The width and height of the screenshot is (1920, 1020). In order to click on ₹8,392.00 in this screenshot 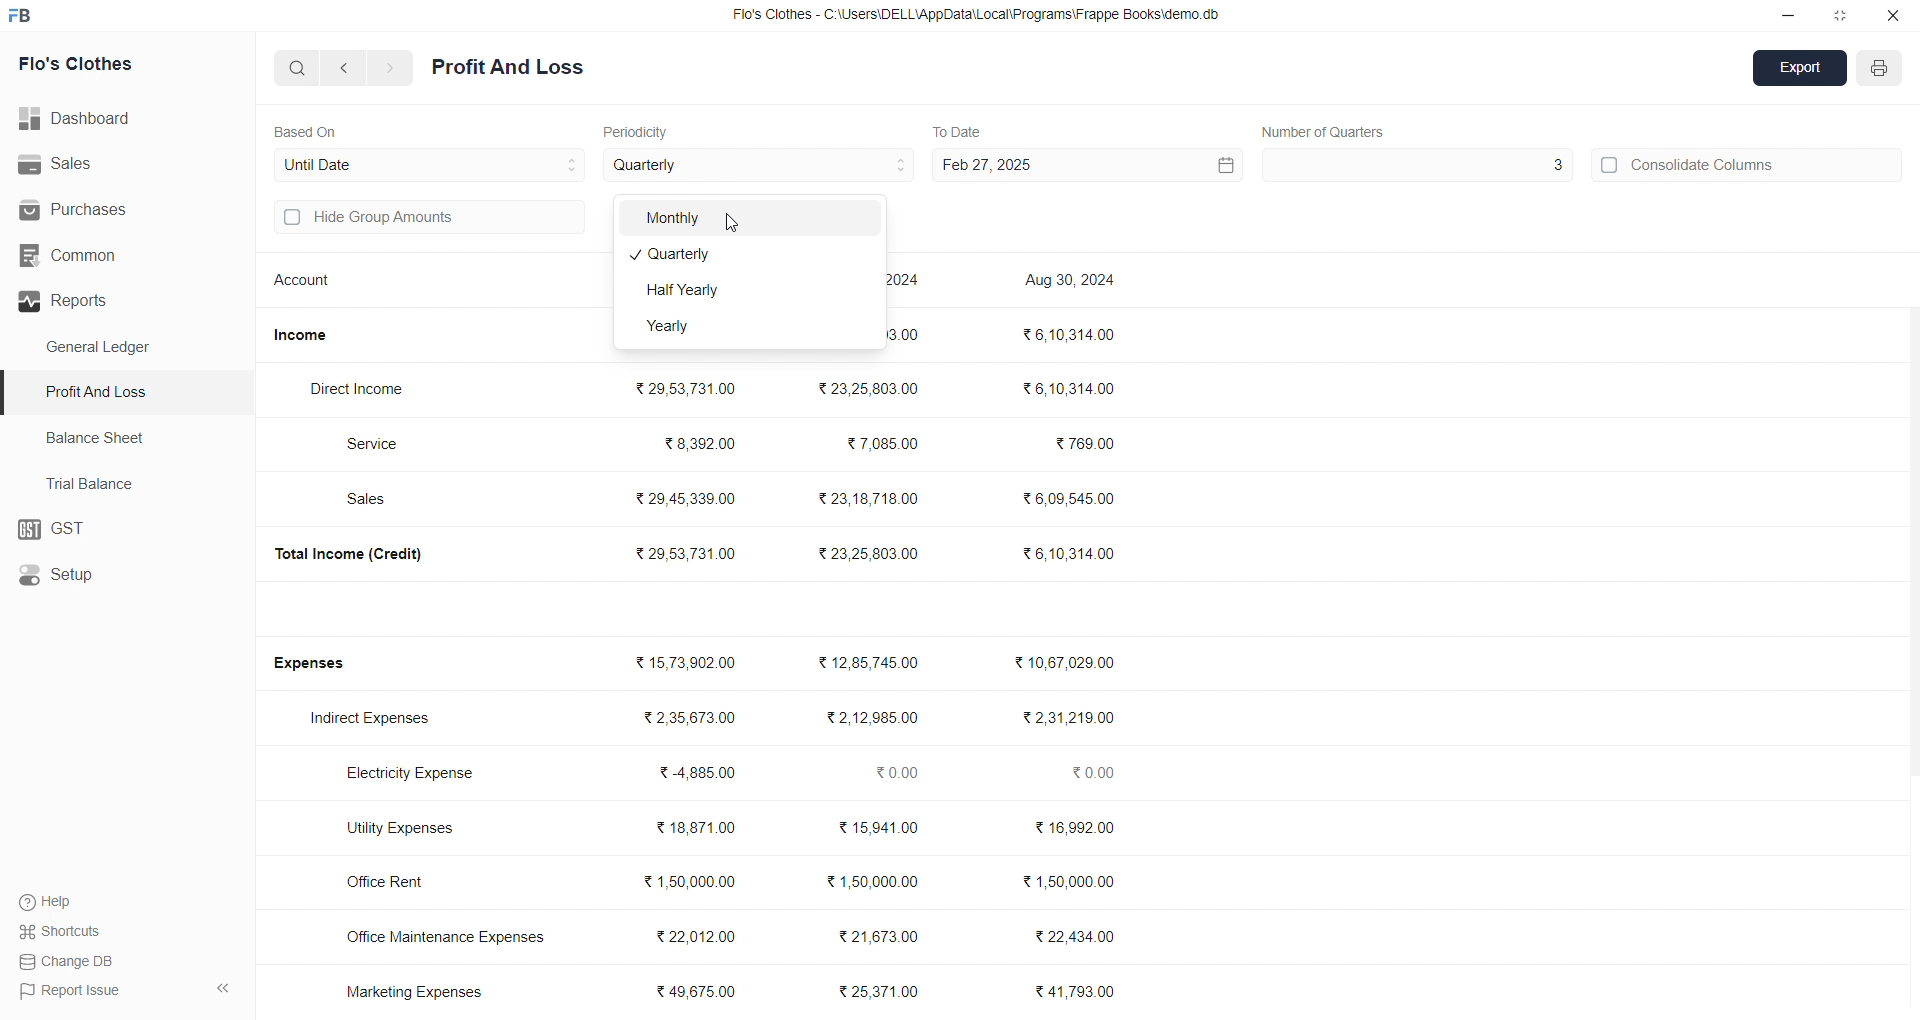, I will do `click(702, 442)`.